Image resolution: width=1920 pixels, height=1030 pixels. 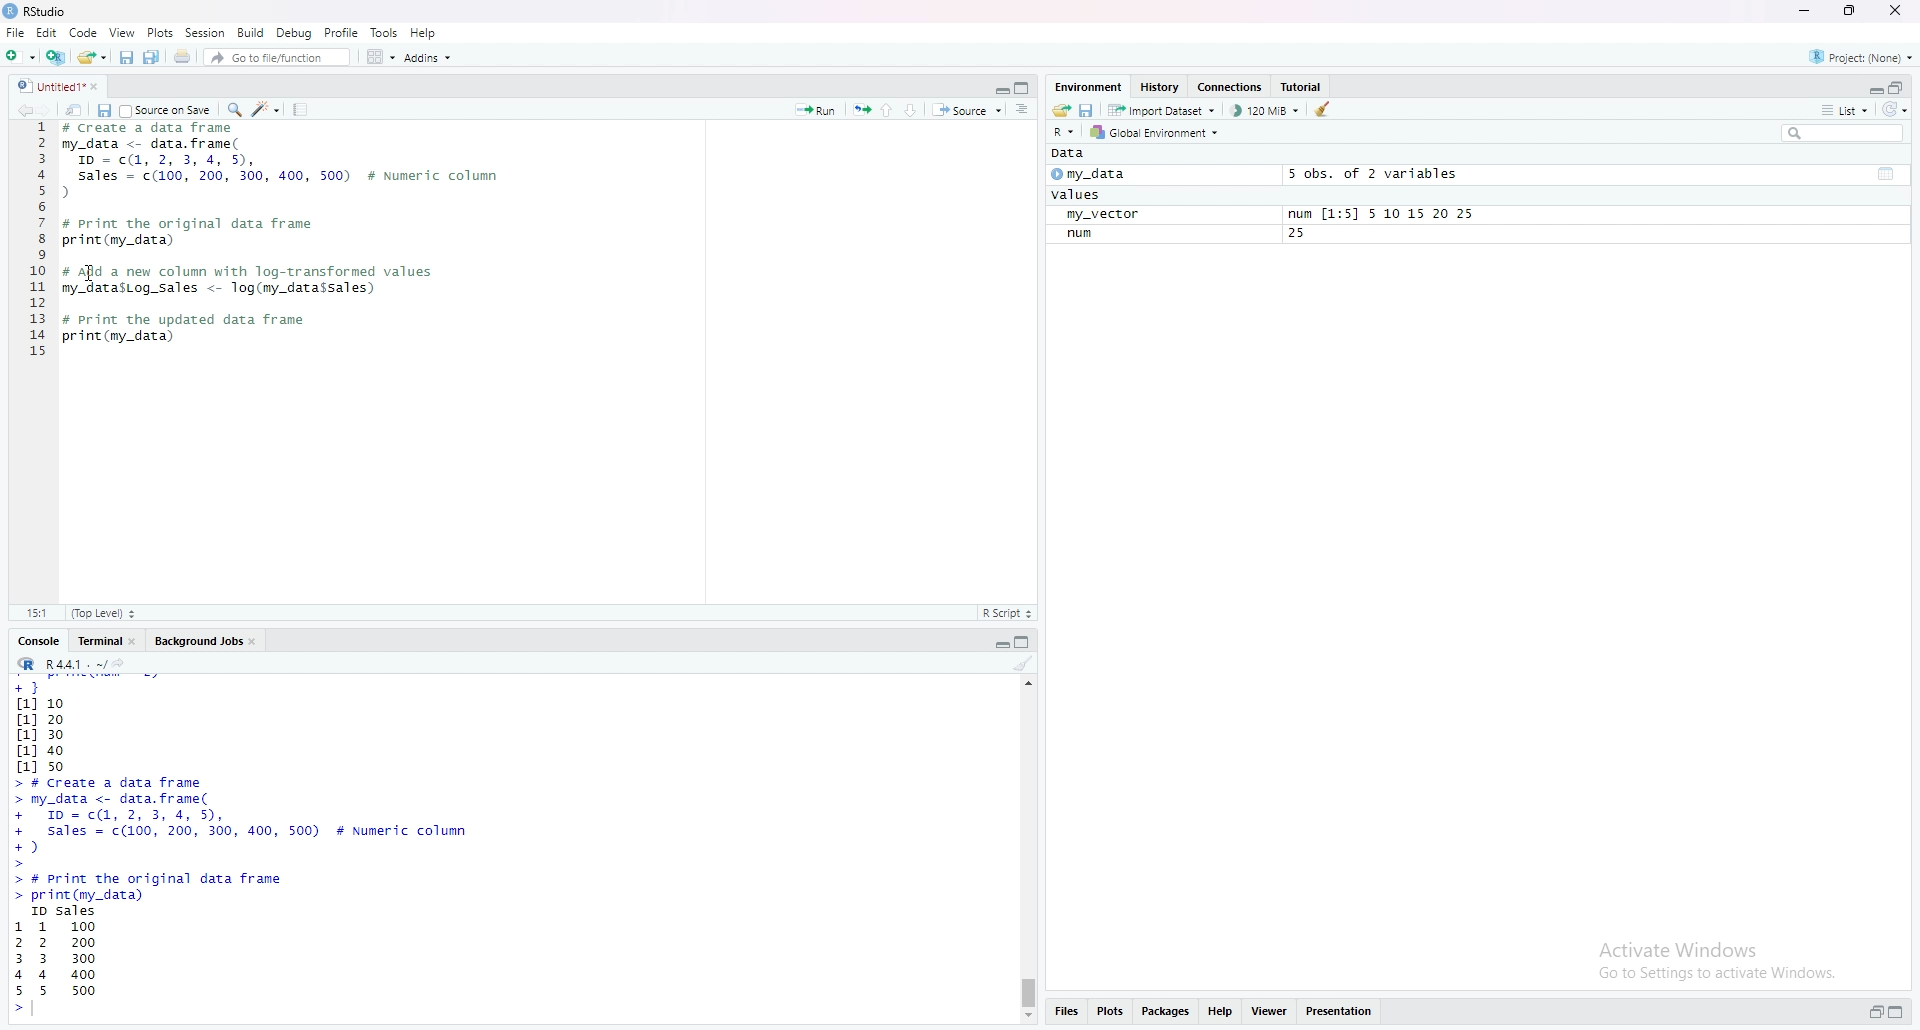 What do you see at coordinates (427, 57) in the screenshot?
I see `addins` at bounding box center [427, 57].